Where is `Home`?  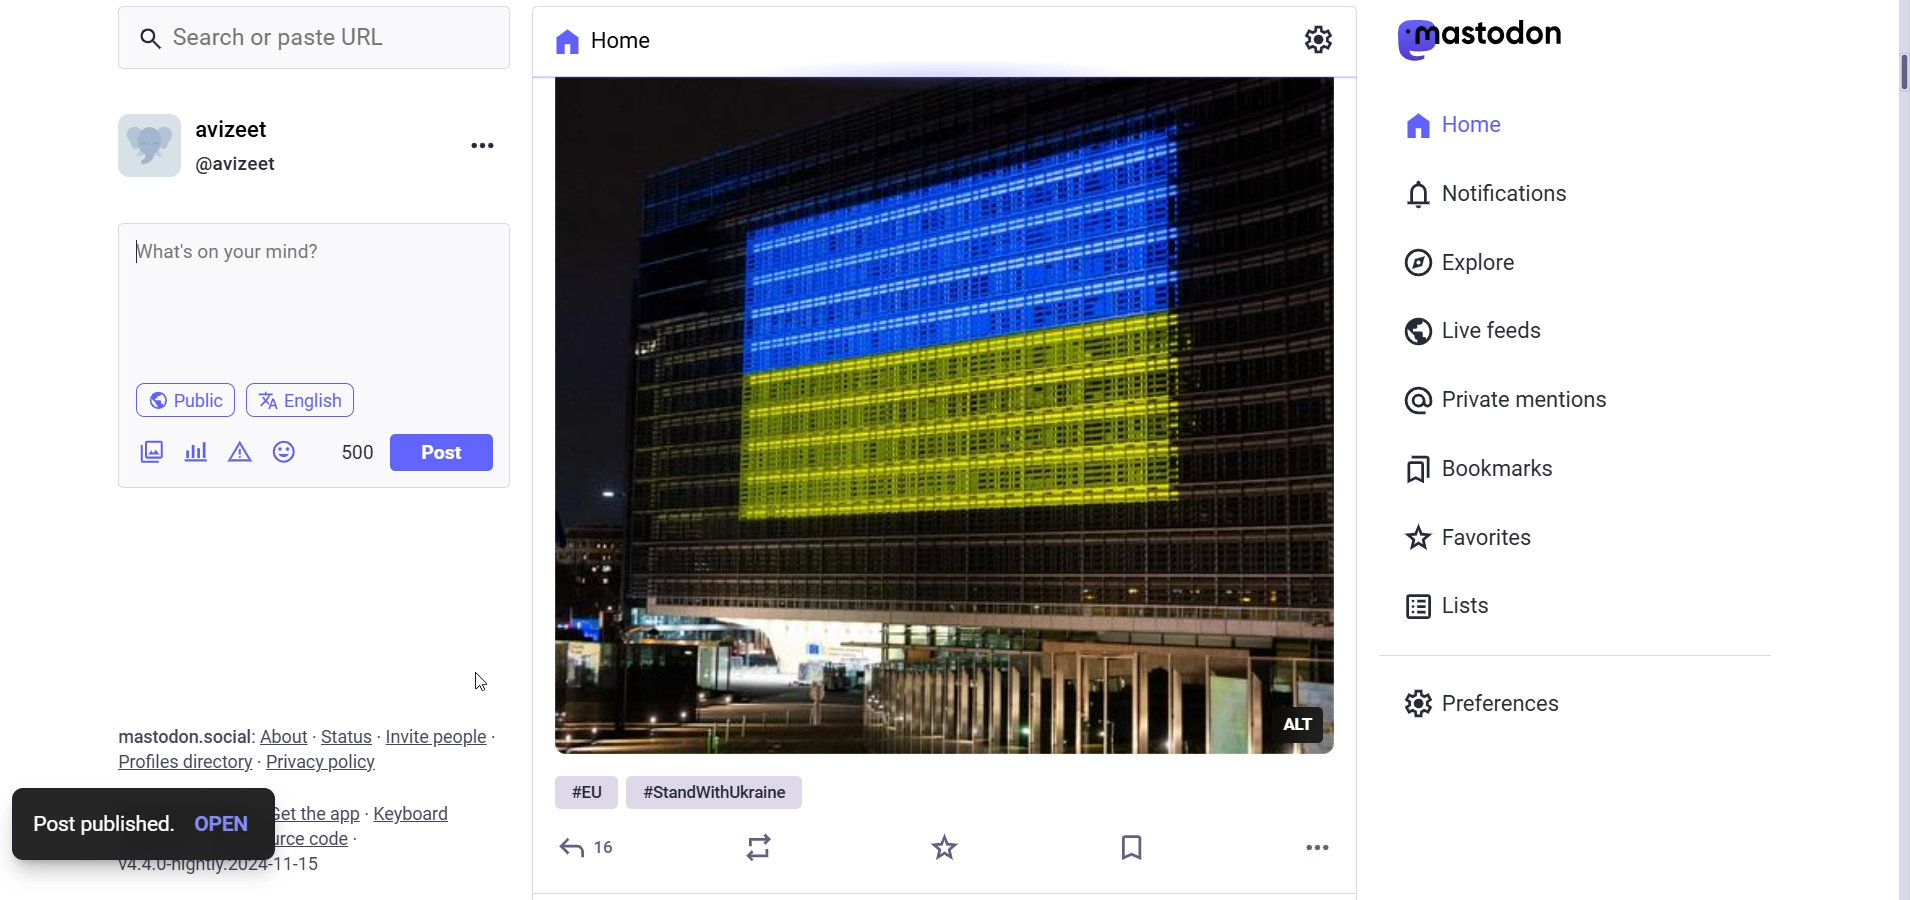 Home is located at coordinates (624, 42).